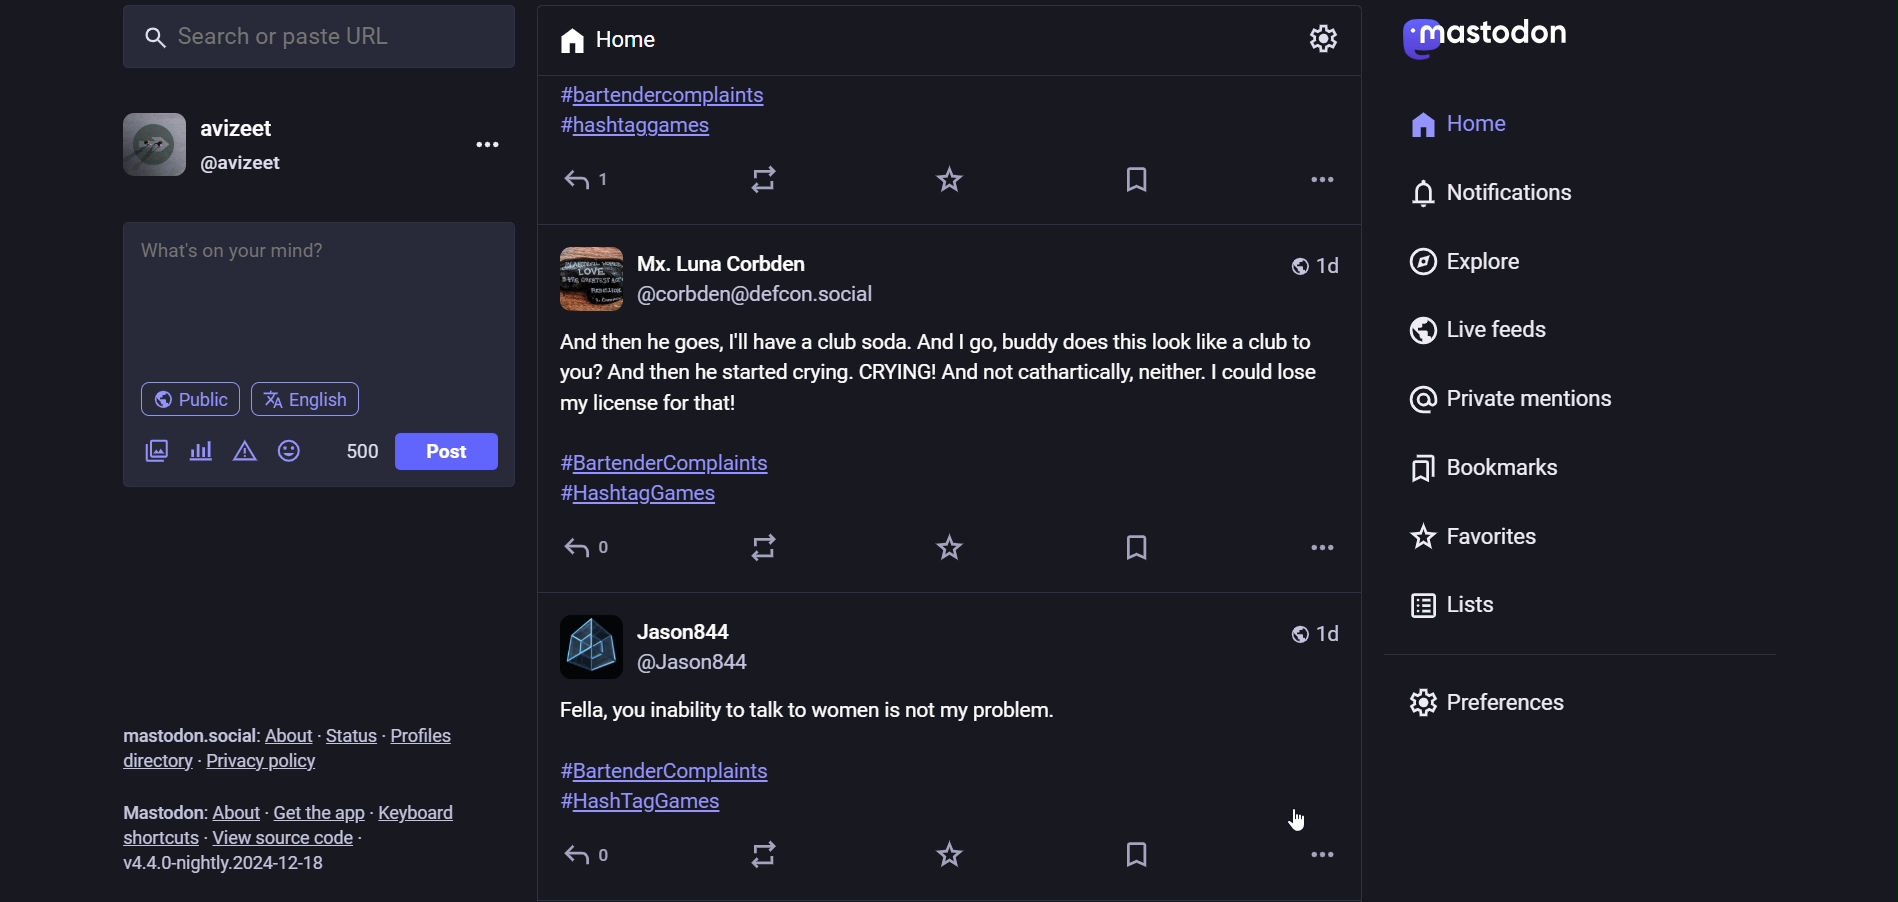 This screenshot has width=1898, height=902. I want to click on hashtags, so click(677, 112).